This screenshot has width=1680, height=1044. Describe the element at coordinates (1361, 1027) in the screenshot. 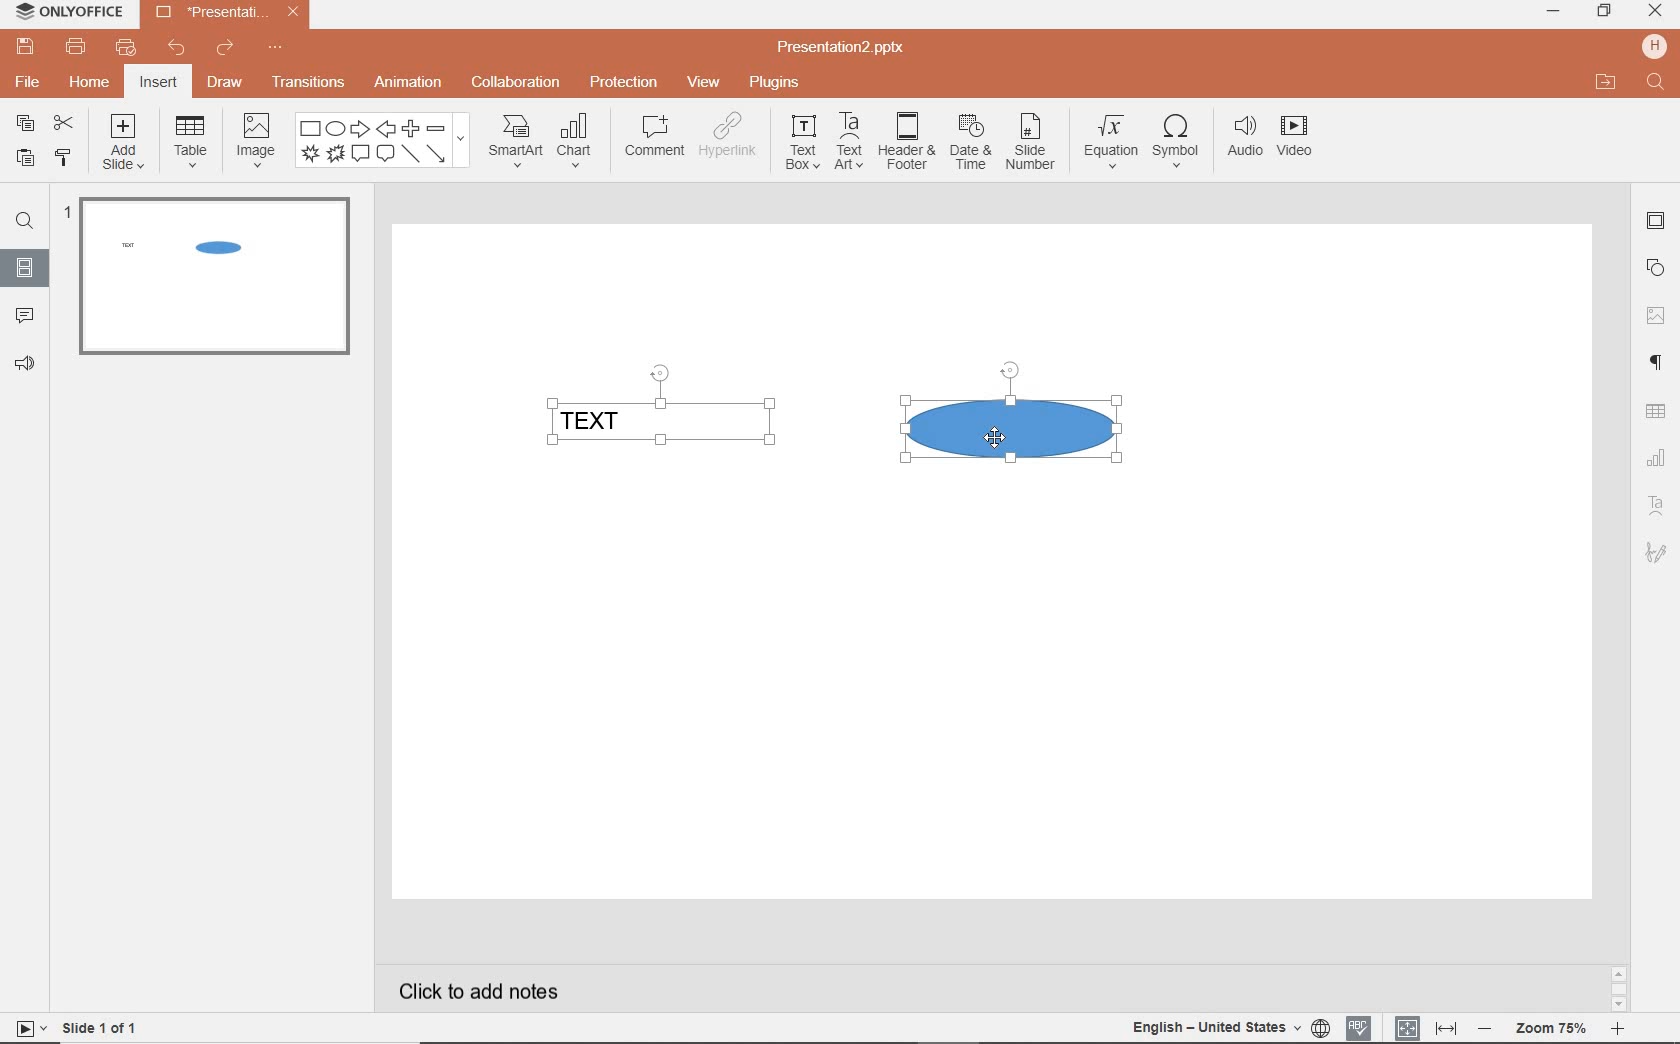

I see `SPELL CHECKING` at that location.